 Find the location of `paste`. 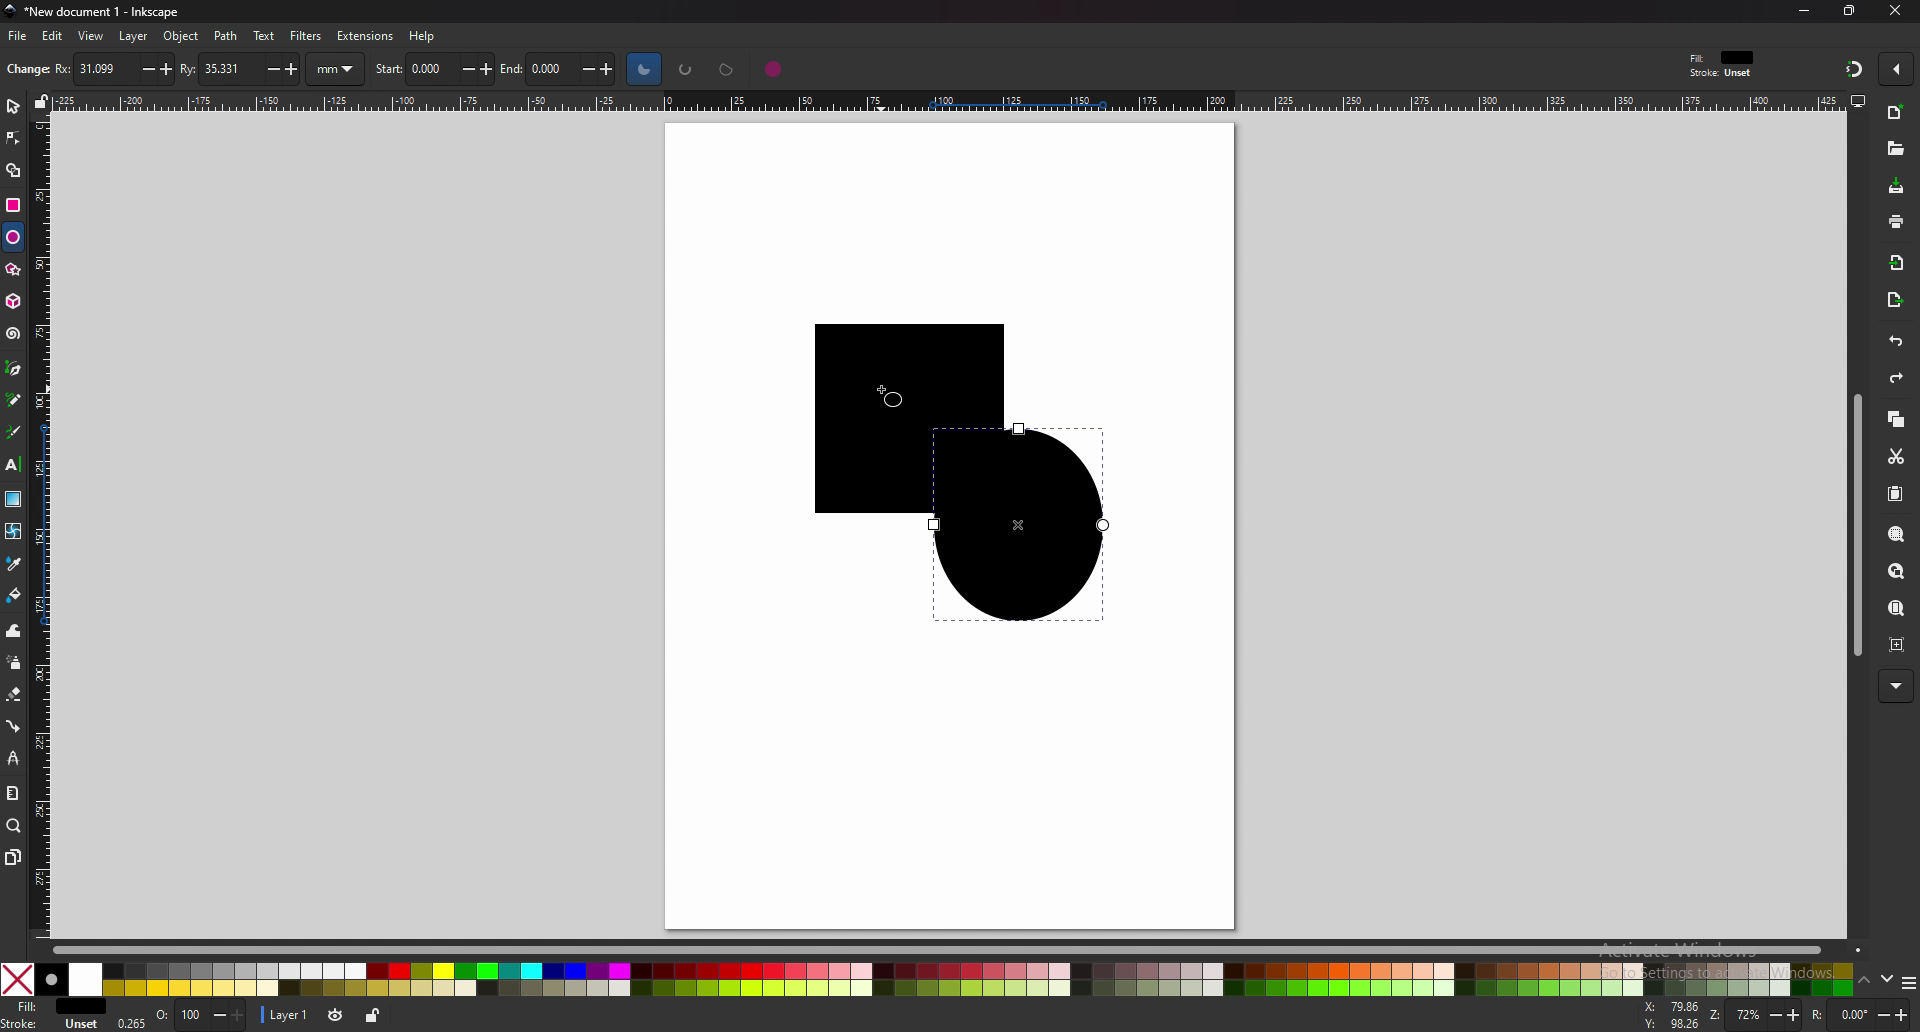

paste is located at coordinates (1893, 493).